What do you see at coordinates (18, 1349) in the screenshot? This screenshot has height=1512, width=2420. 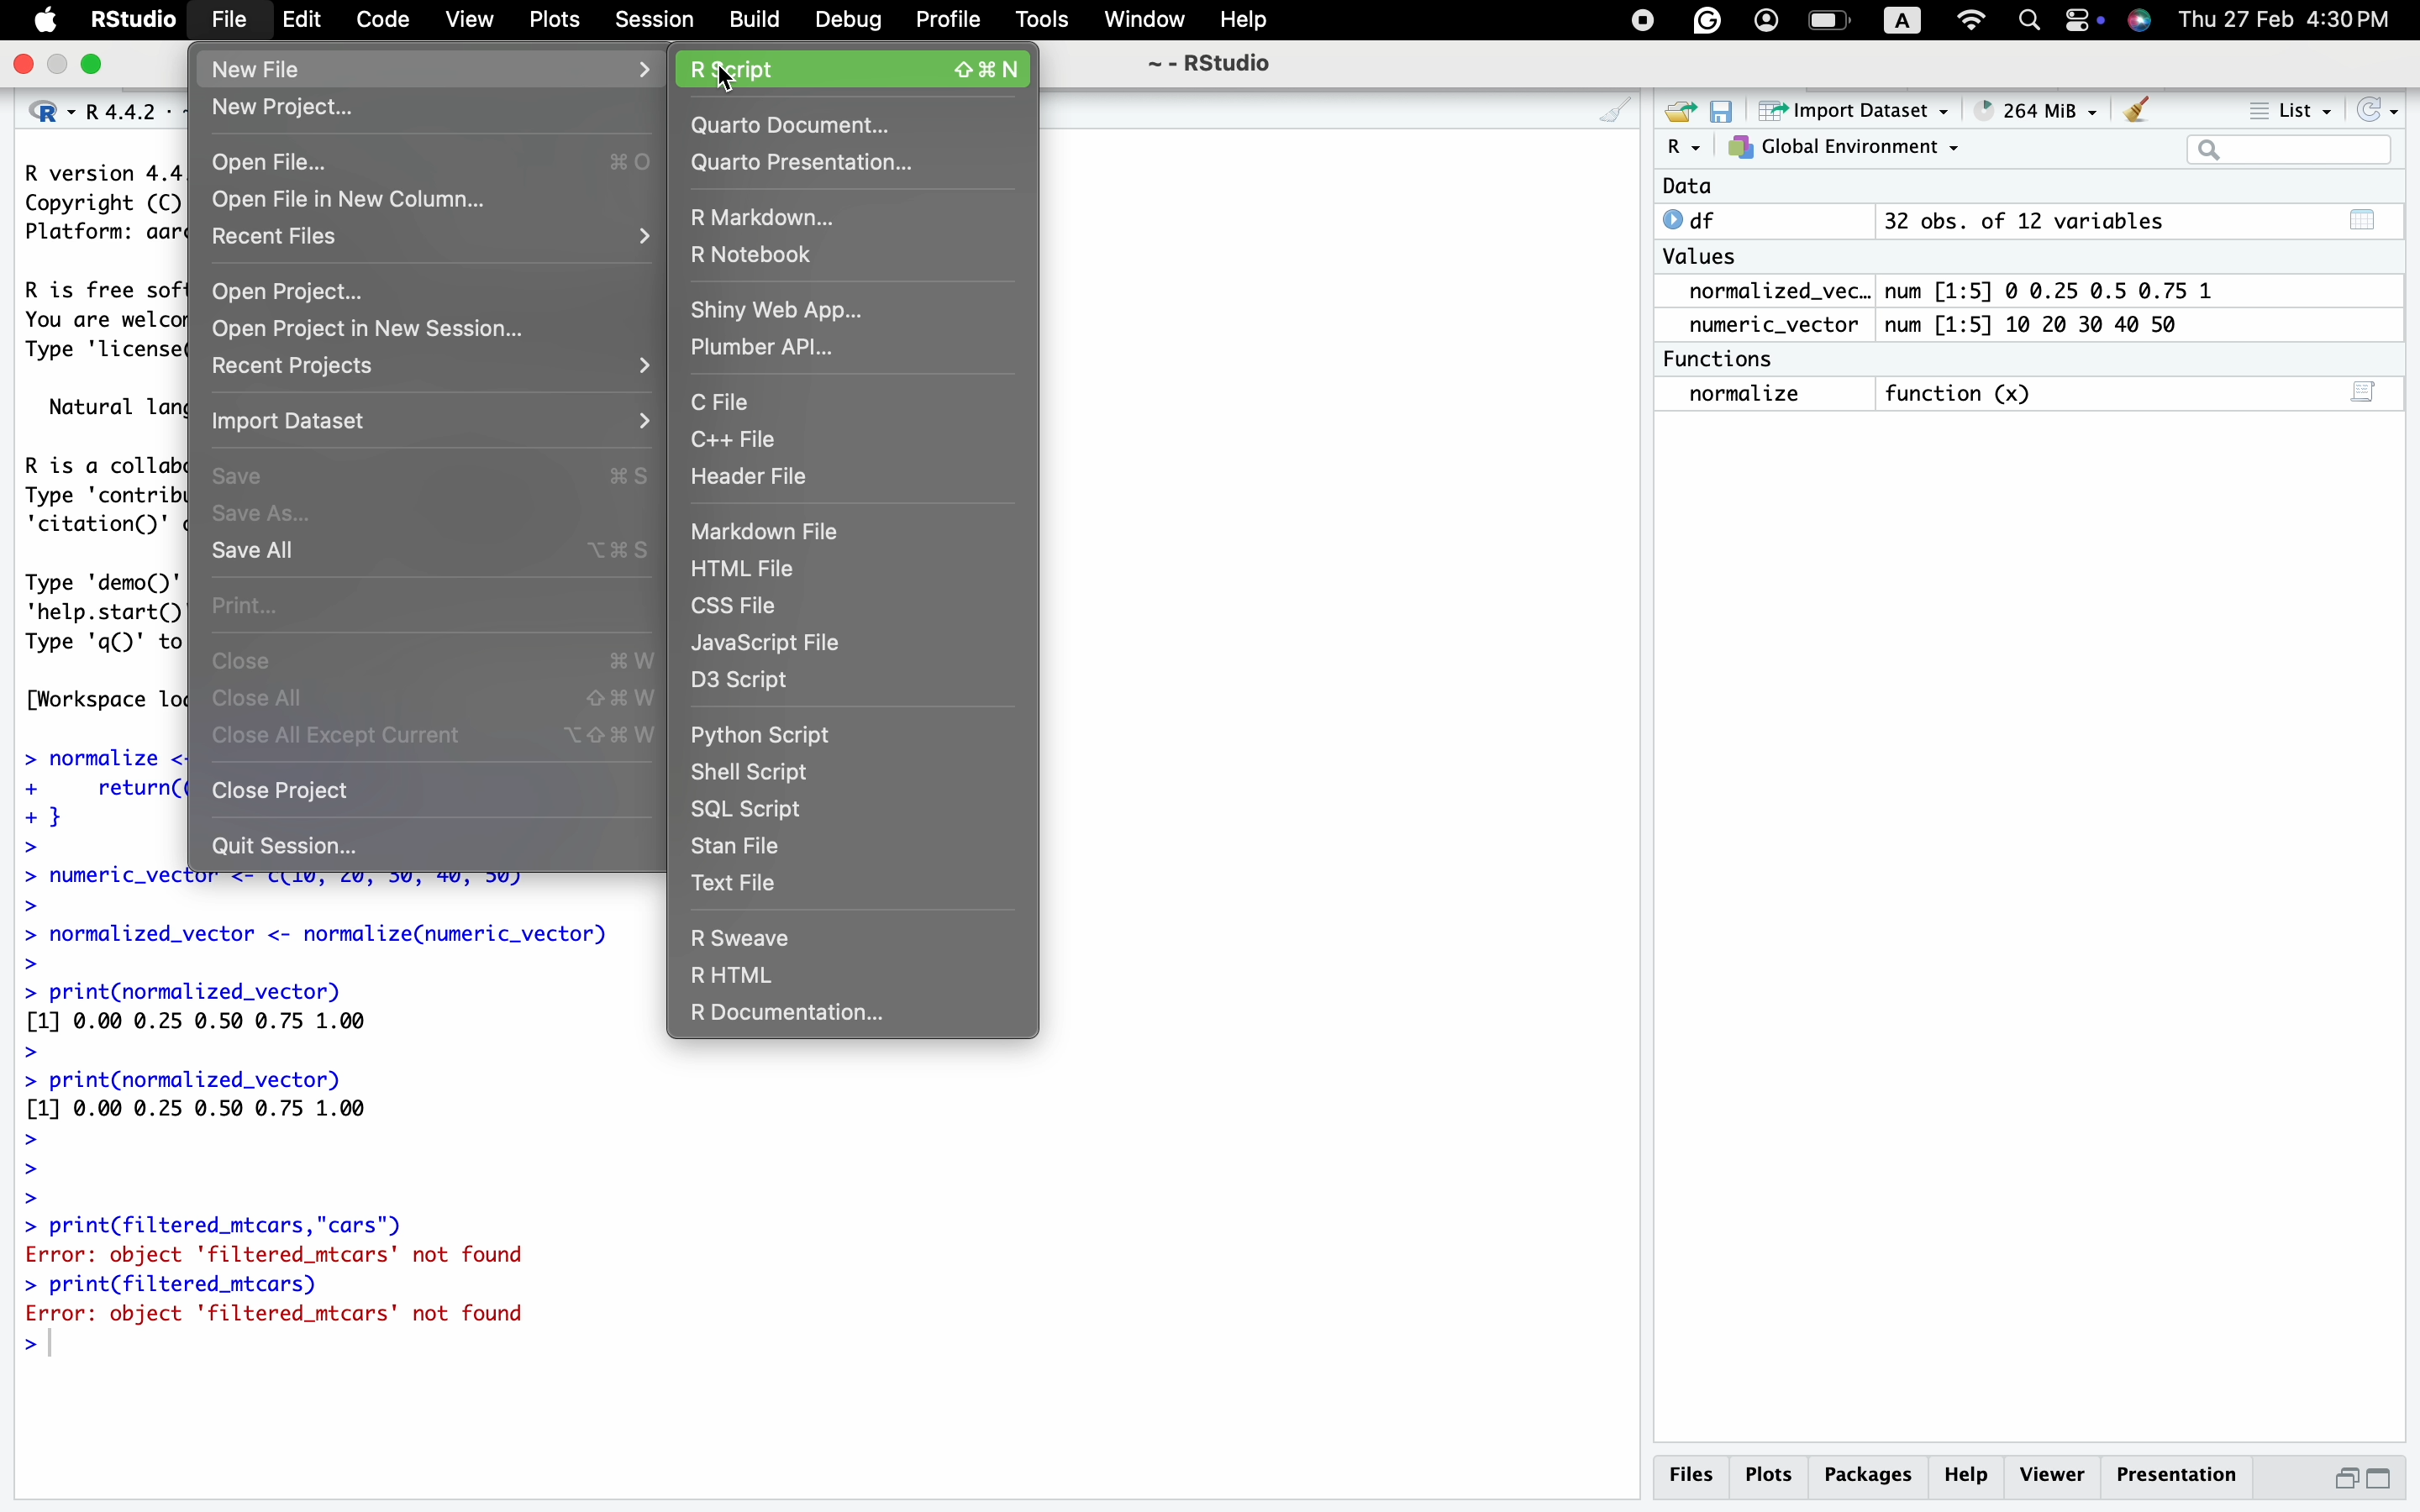 I see `prompt cursor` at bounding box center [18, 1349].